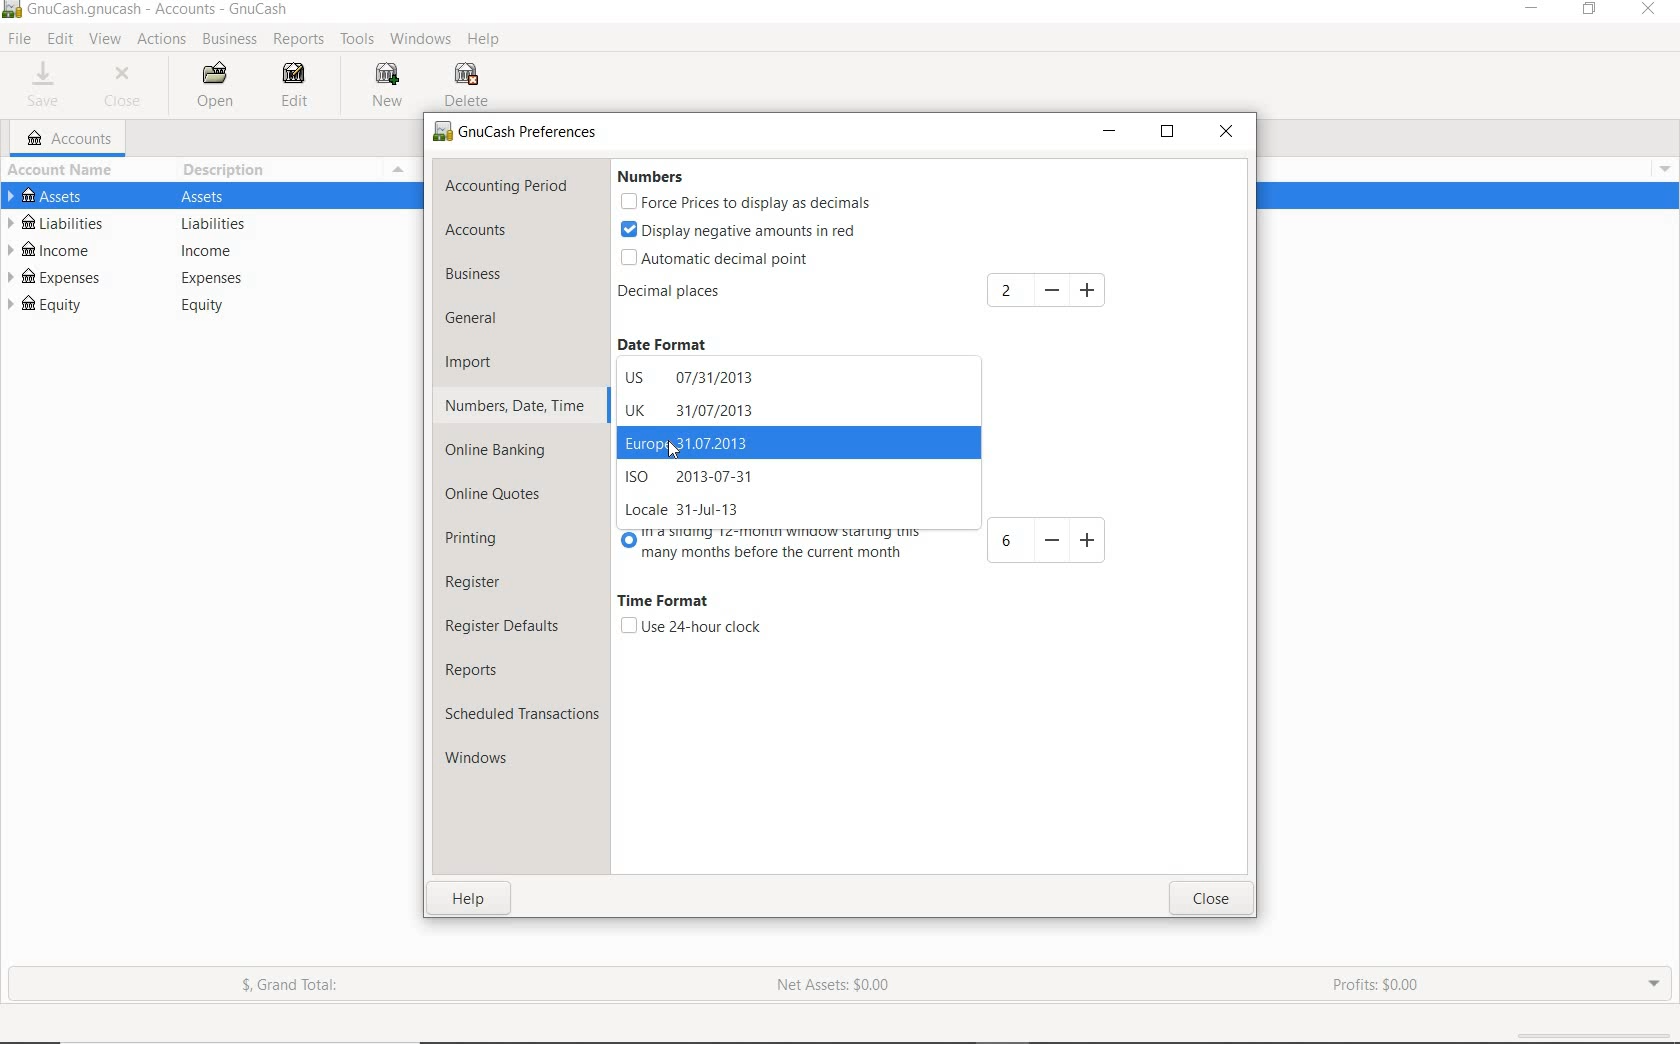  I want to click on EQUITY, so click(207, 308).